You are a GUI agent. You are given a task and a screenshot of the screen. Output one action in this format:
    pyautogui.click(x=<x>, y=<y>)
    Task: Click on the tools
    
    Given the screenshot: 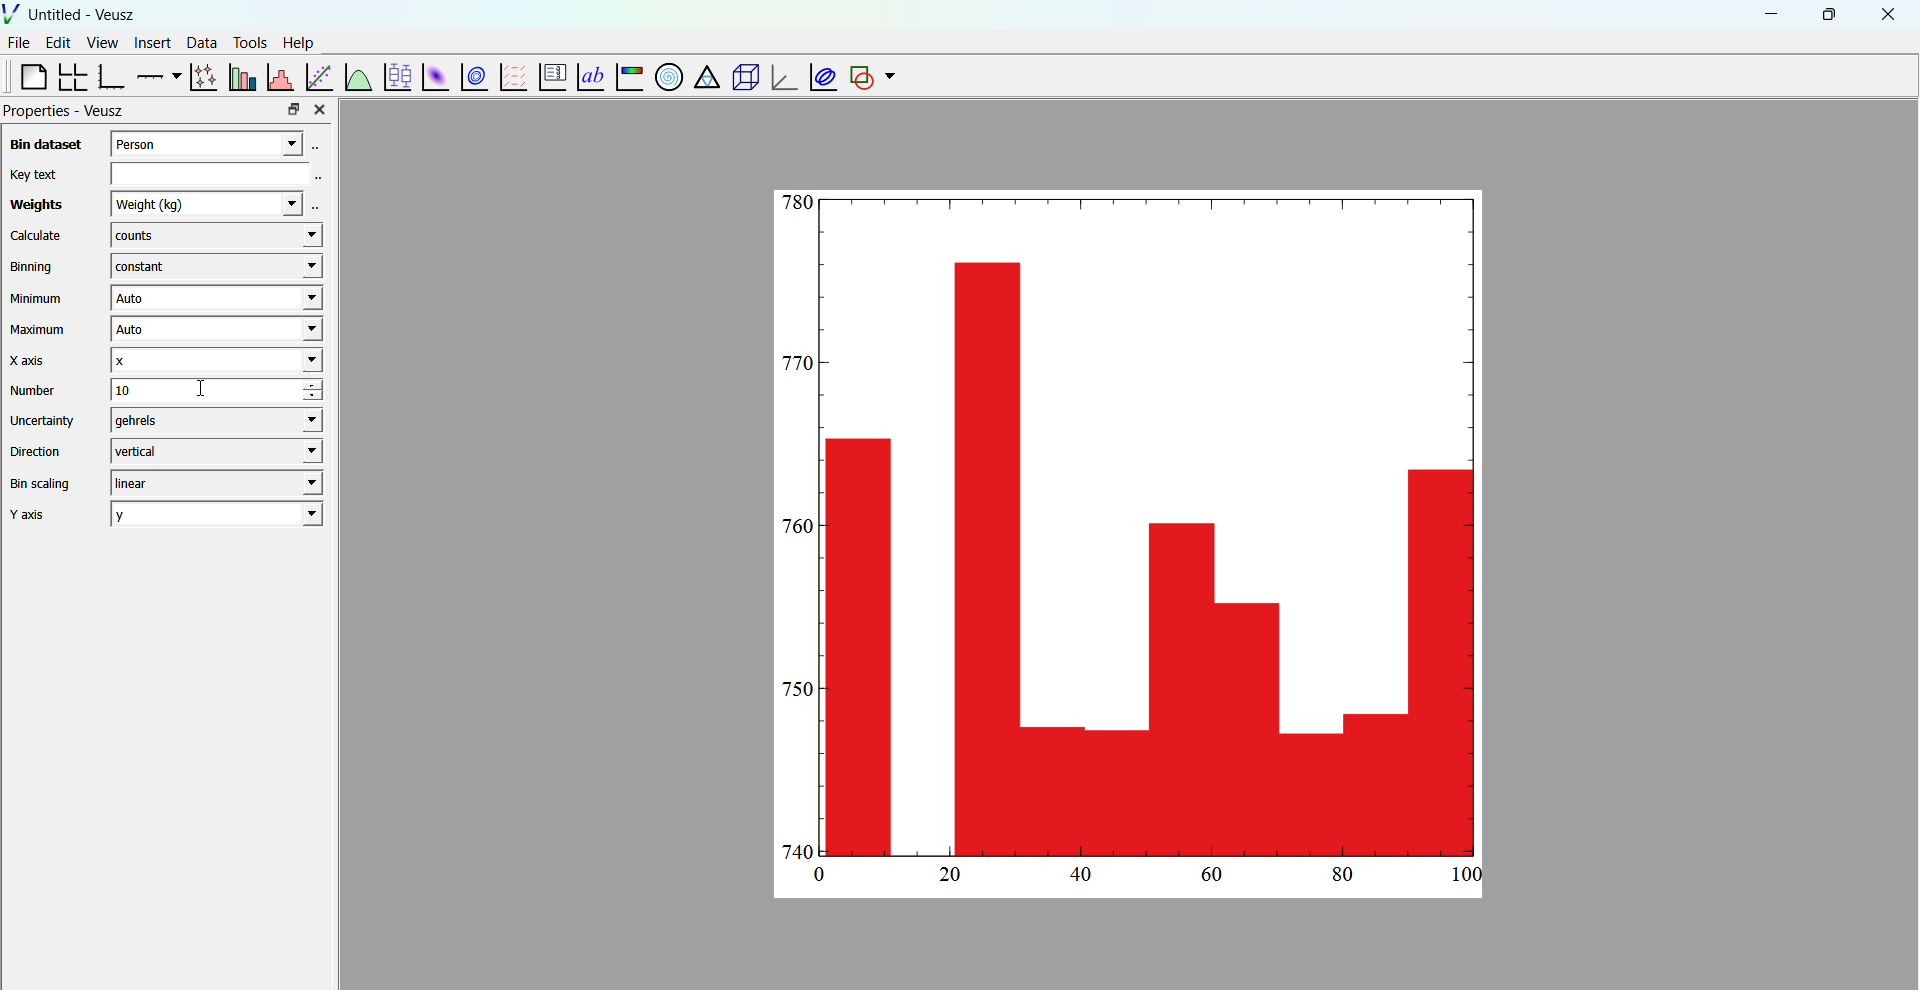 What is the action you would take?
    pyautogui.click(x=247, y=42)
    